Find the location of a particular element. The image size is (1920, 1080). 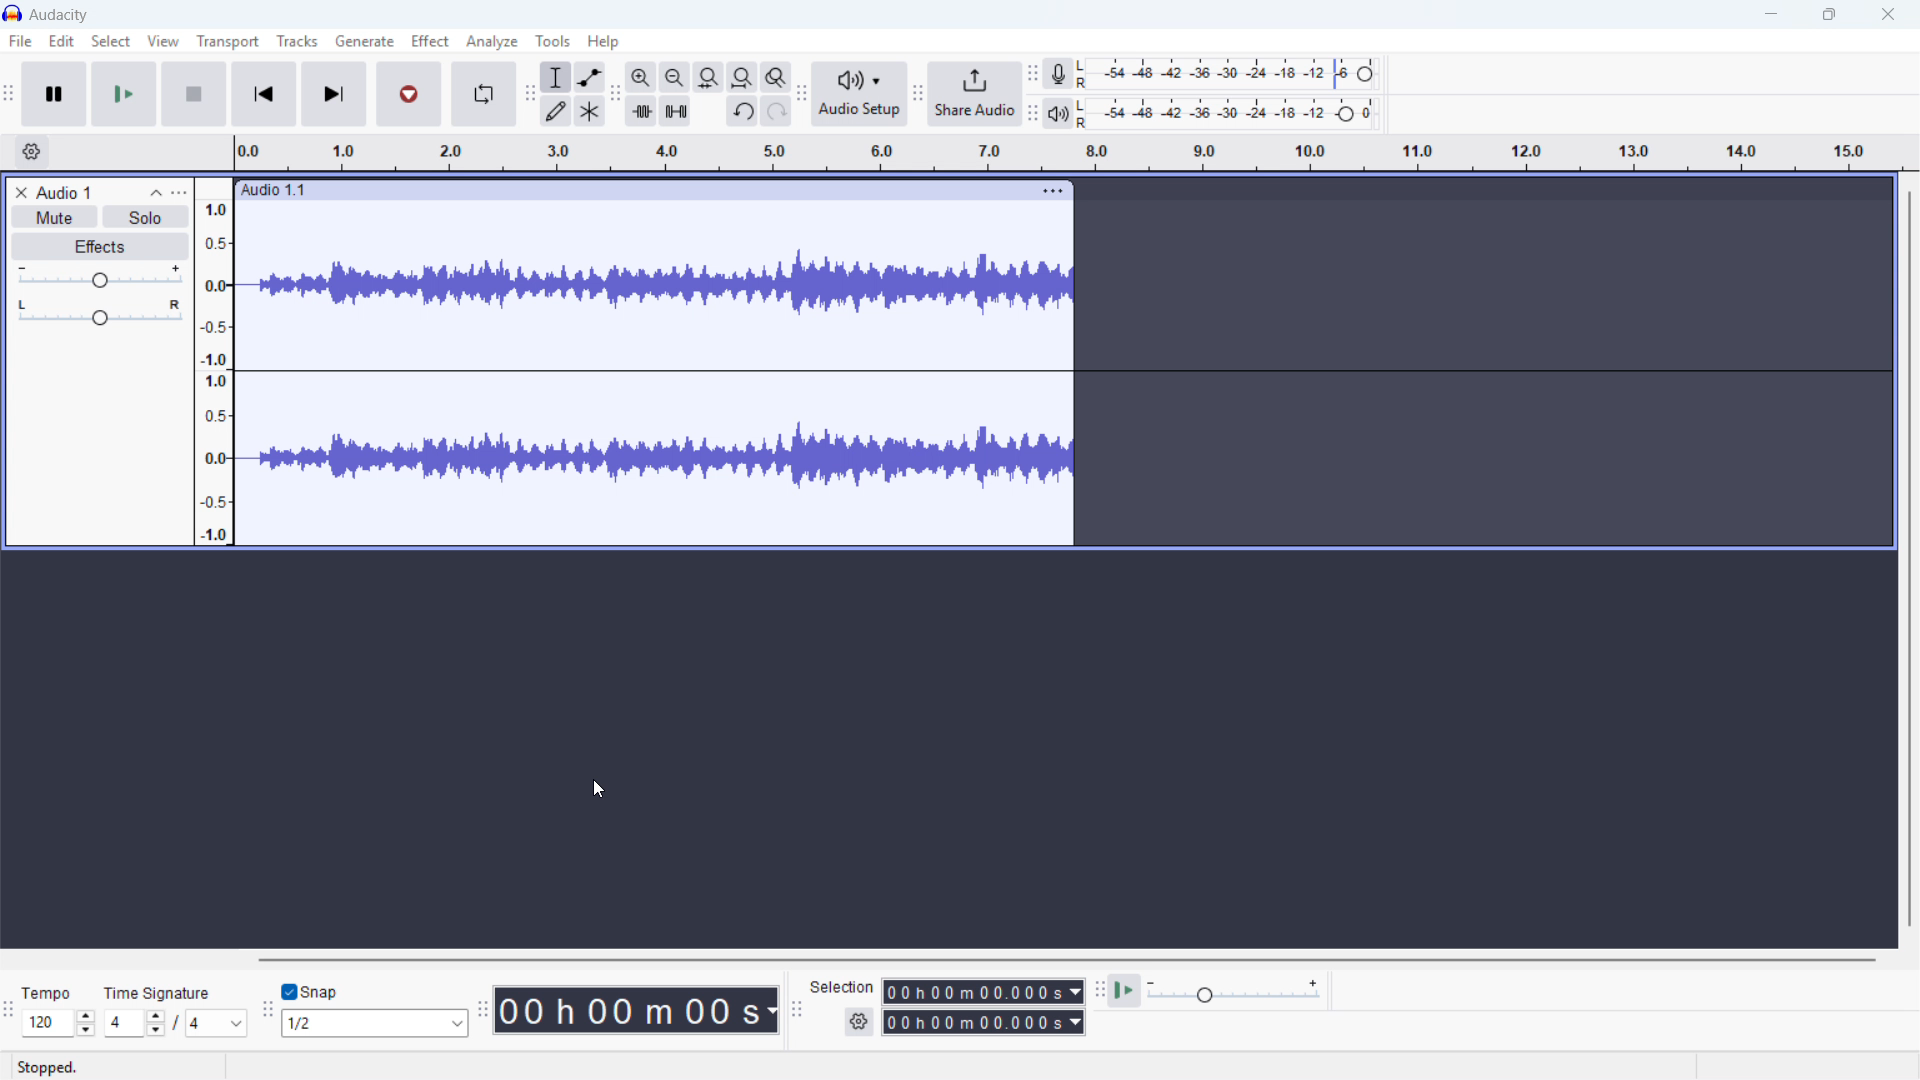

Play at speed is located at coordinates (1124, 990).